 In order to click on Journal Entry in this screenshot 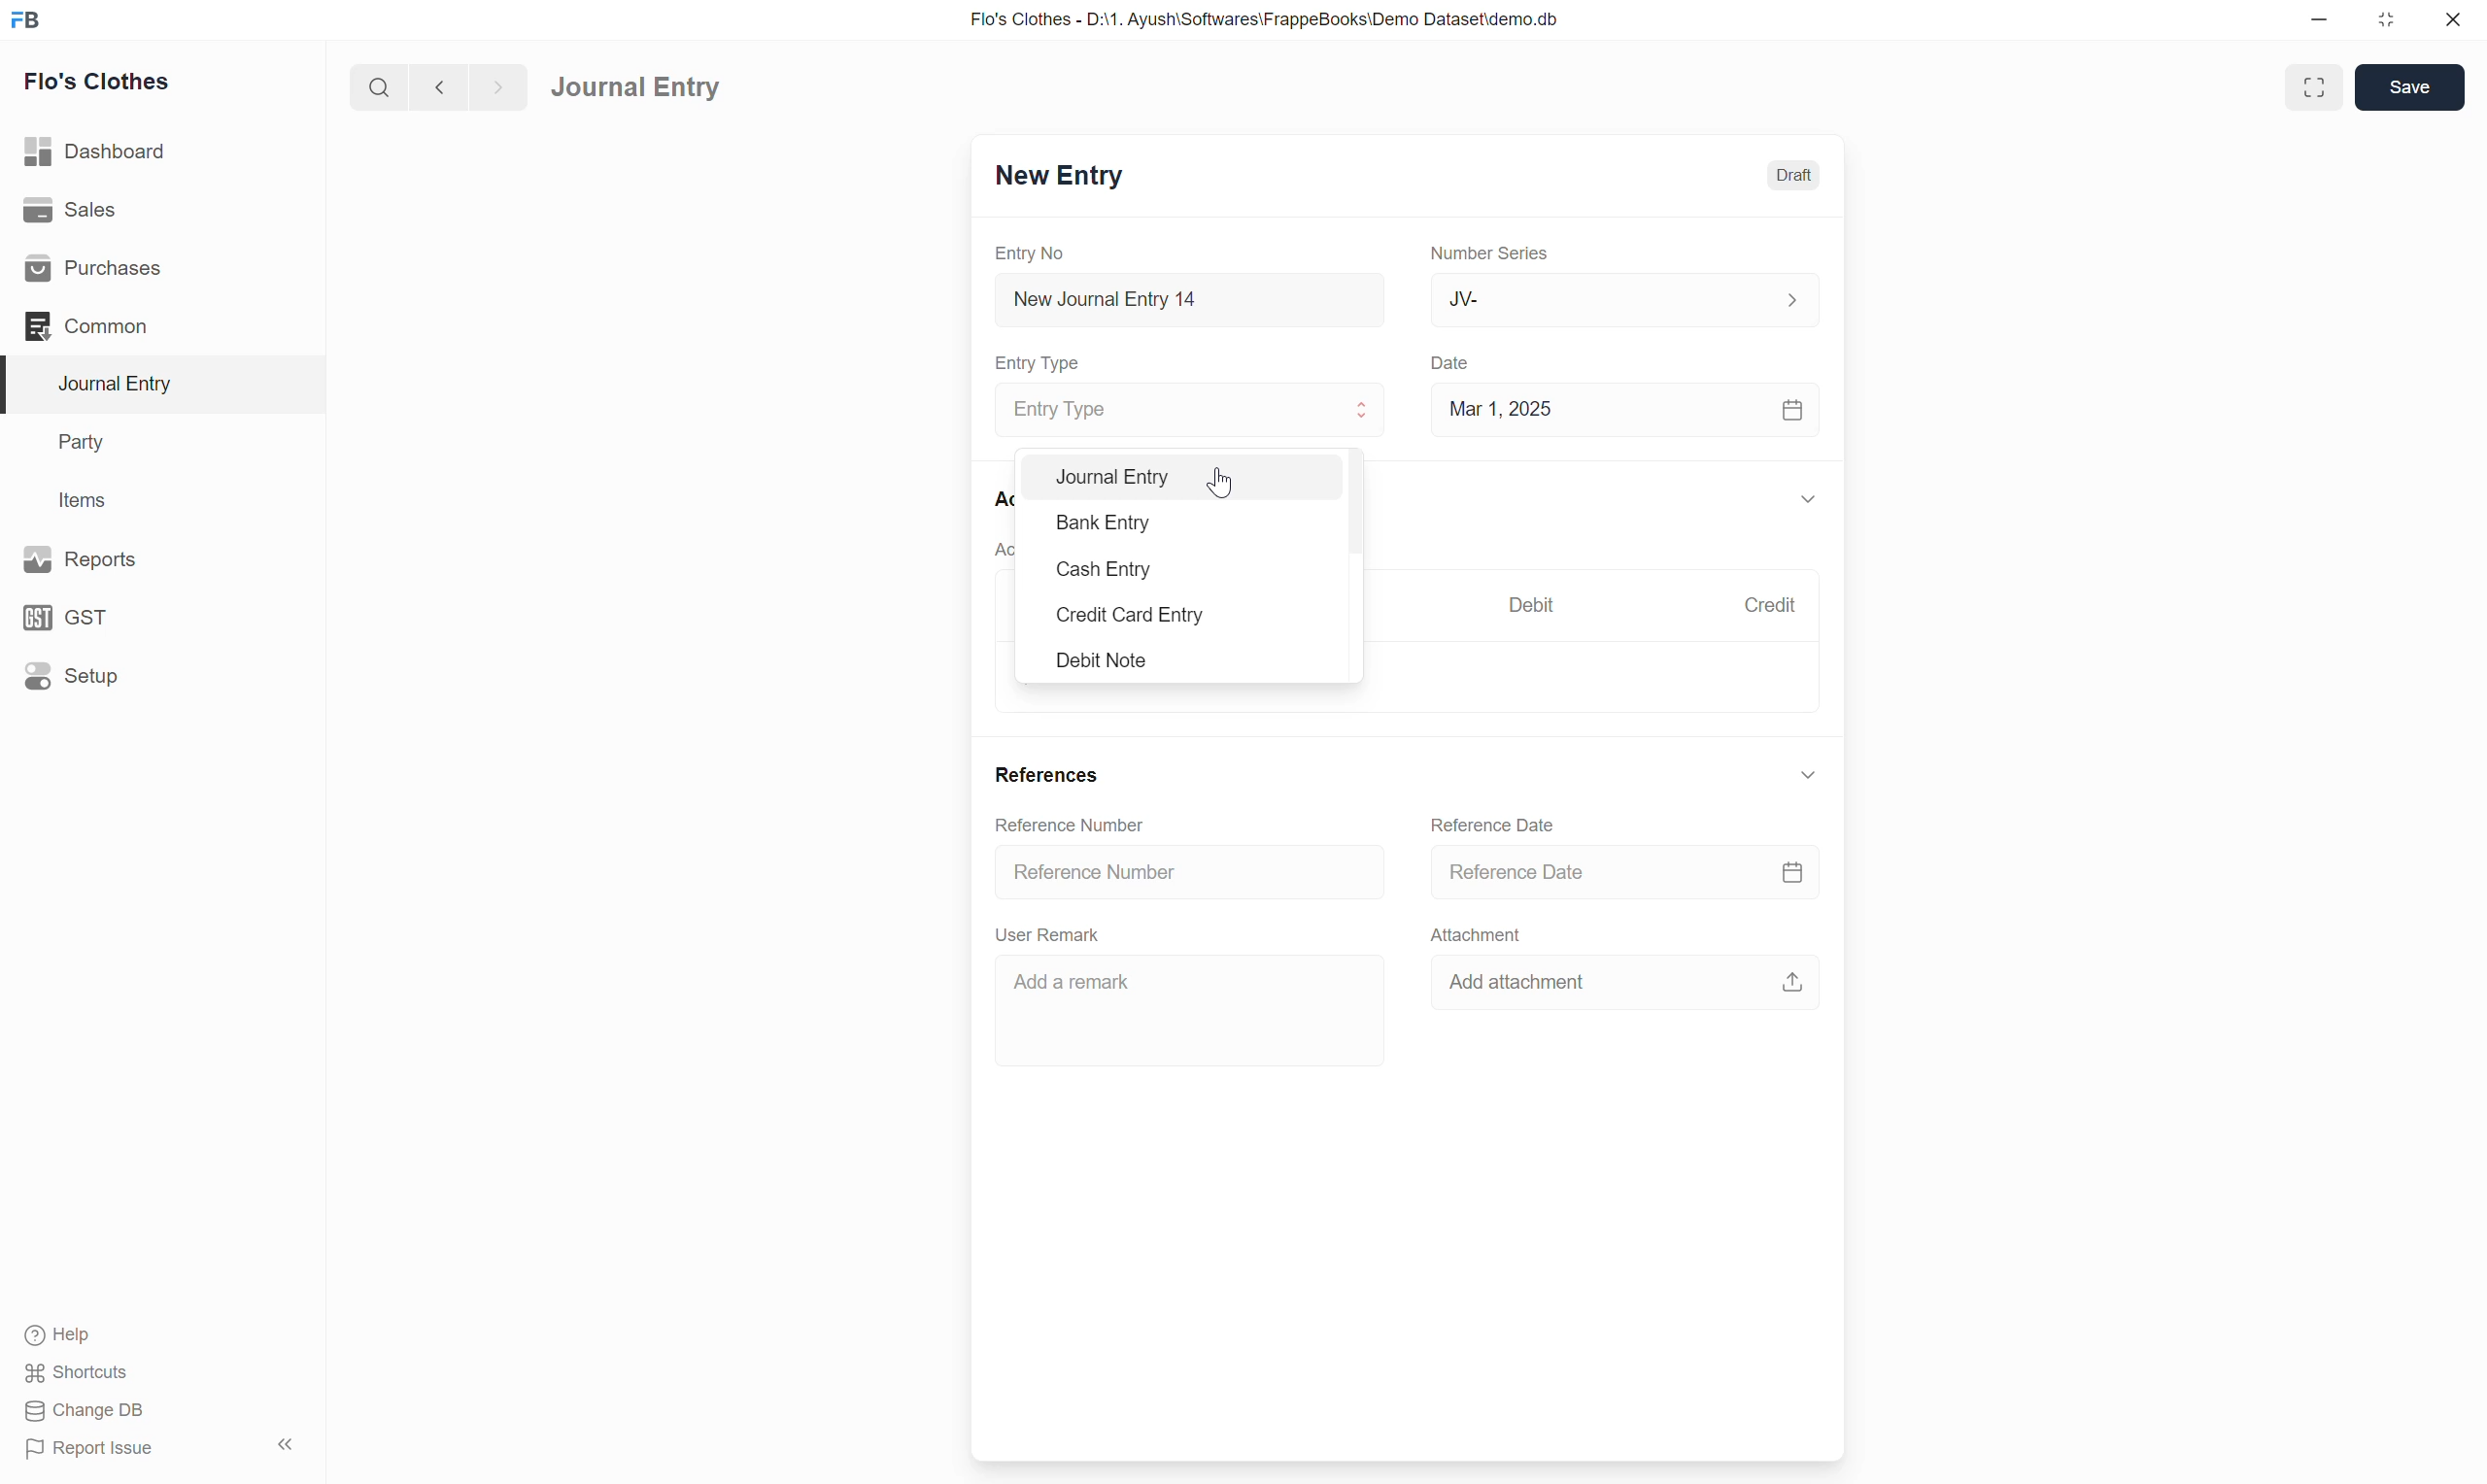, I will do `click(1111, 477)`.